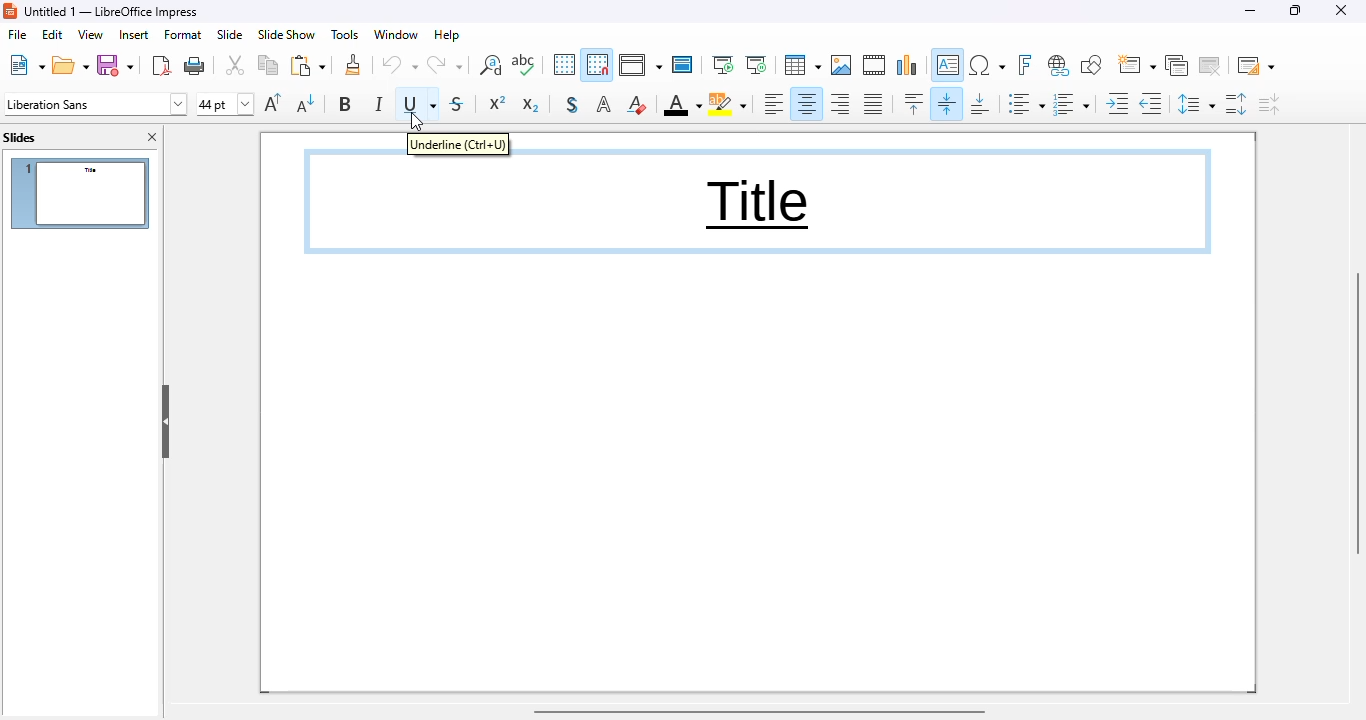 This screenshot has height=720, width=1366. I want to click on slide, so click(231, 34).